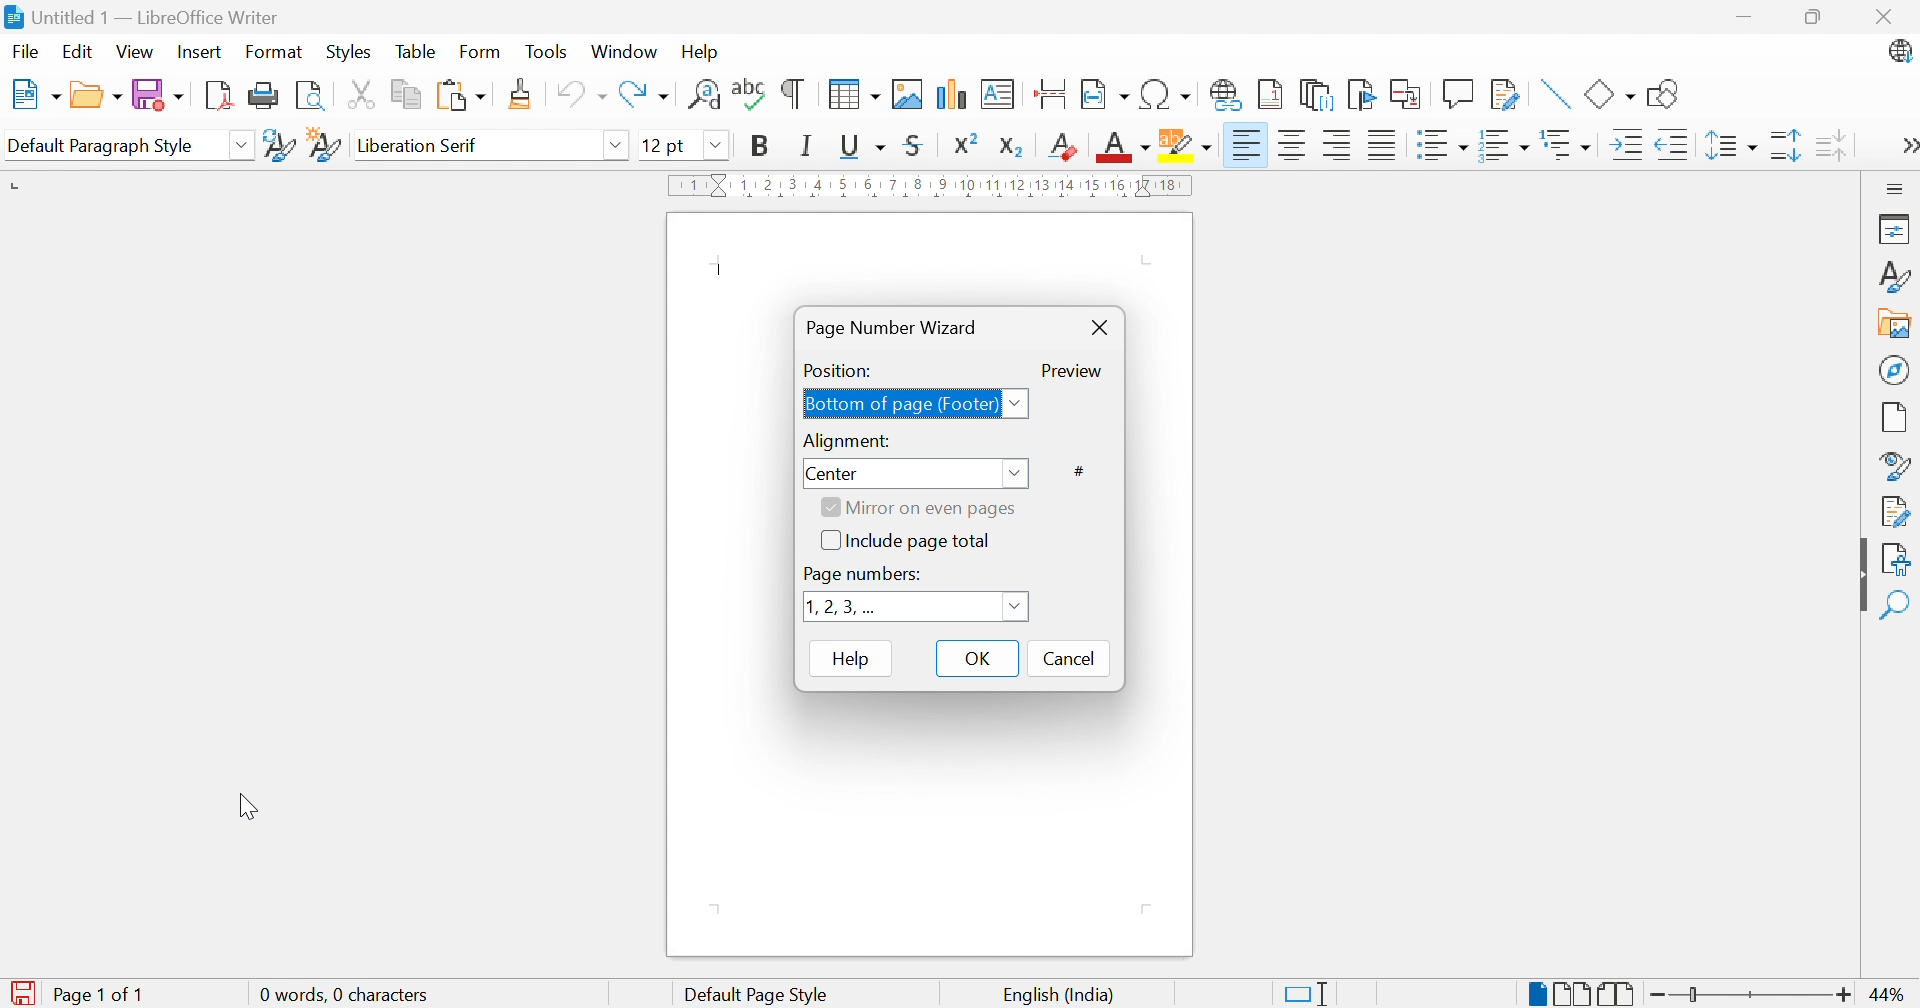 The width and height of the screenshot is (1920, 1008). I want to click on Select outline format, so click(1569, 146).